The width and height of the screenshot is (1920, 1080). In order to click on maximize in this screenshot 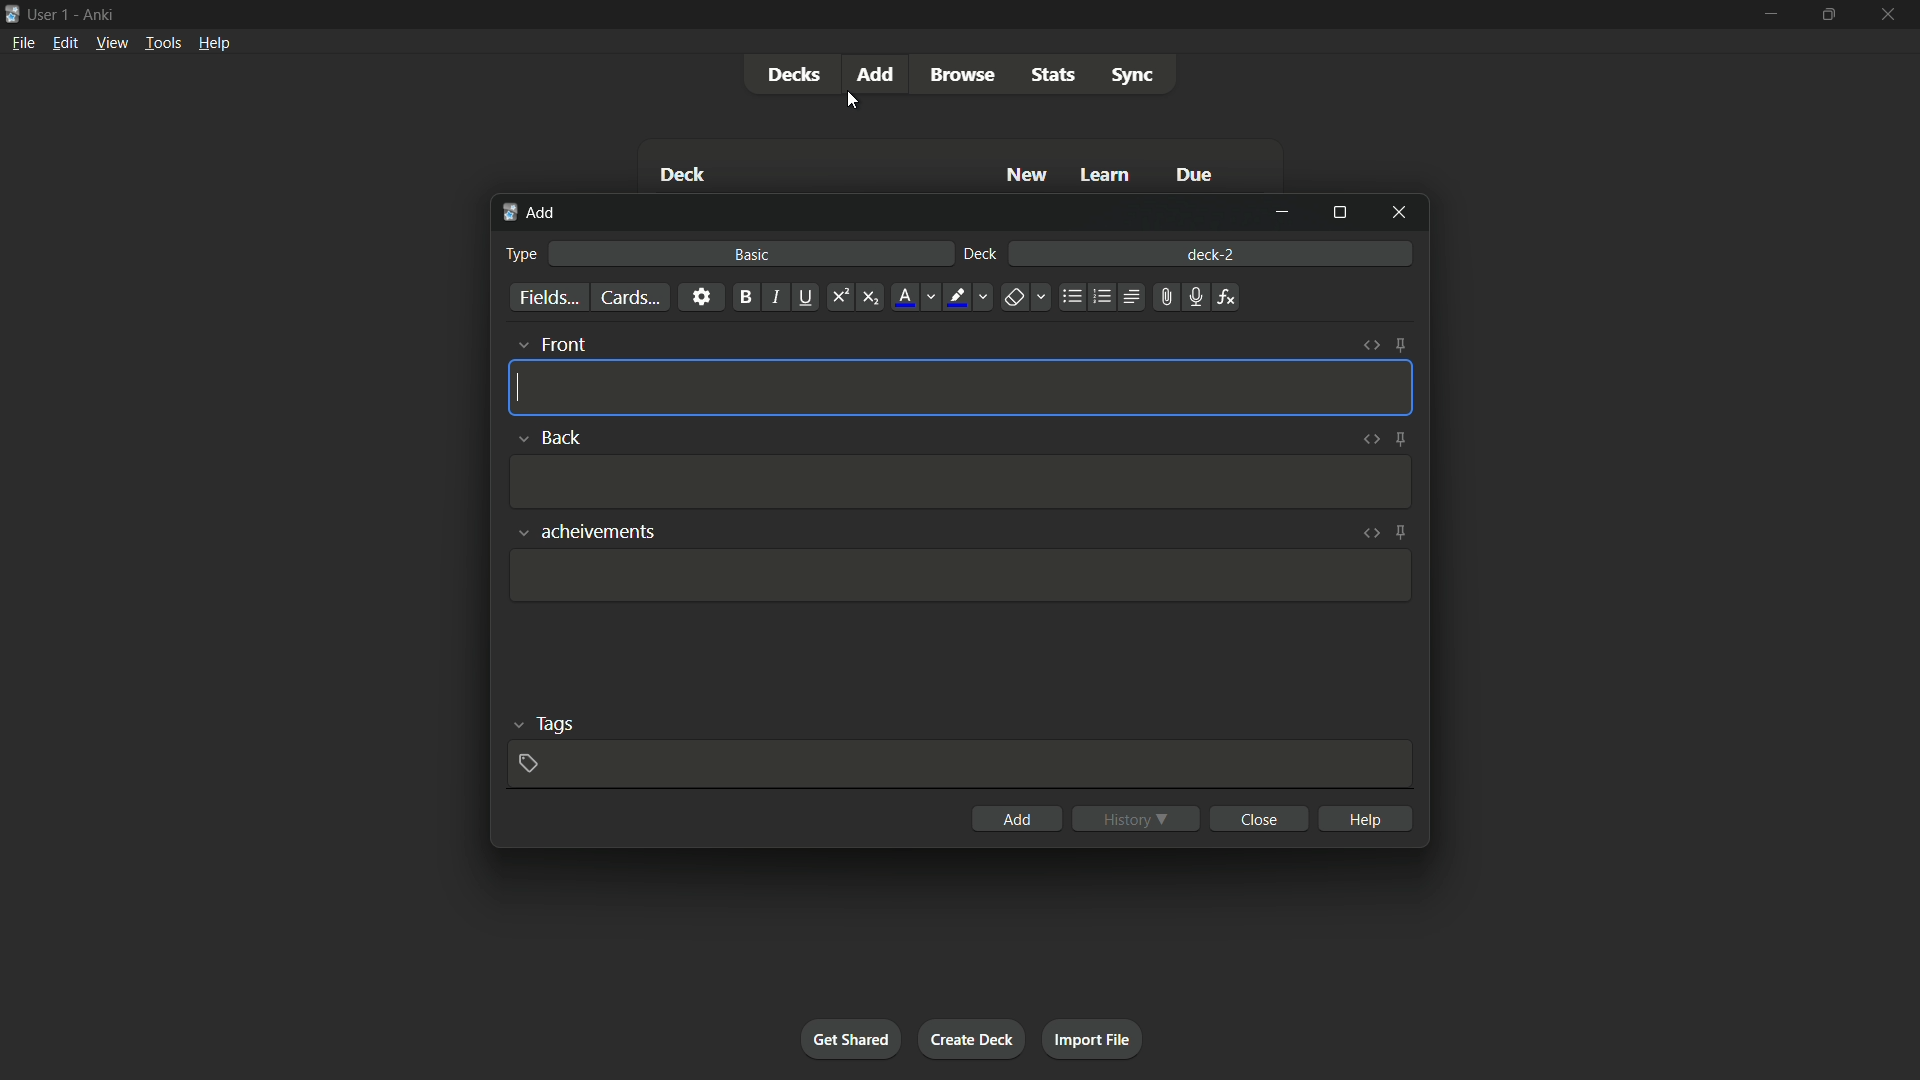, I will do `click(1337, 214)`.